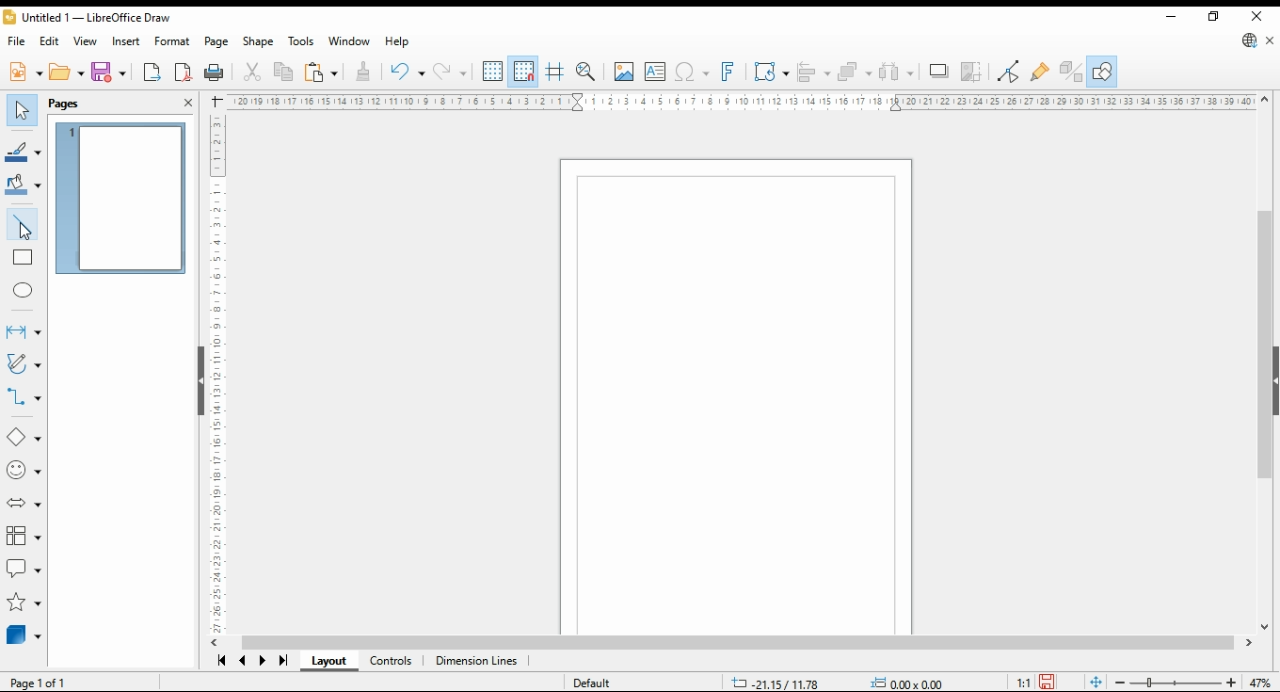 The height and width of the screenshot is (692, 1280). I want to click on toggle point edit mode, so click(1010, 69).